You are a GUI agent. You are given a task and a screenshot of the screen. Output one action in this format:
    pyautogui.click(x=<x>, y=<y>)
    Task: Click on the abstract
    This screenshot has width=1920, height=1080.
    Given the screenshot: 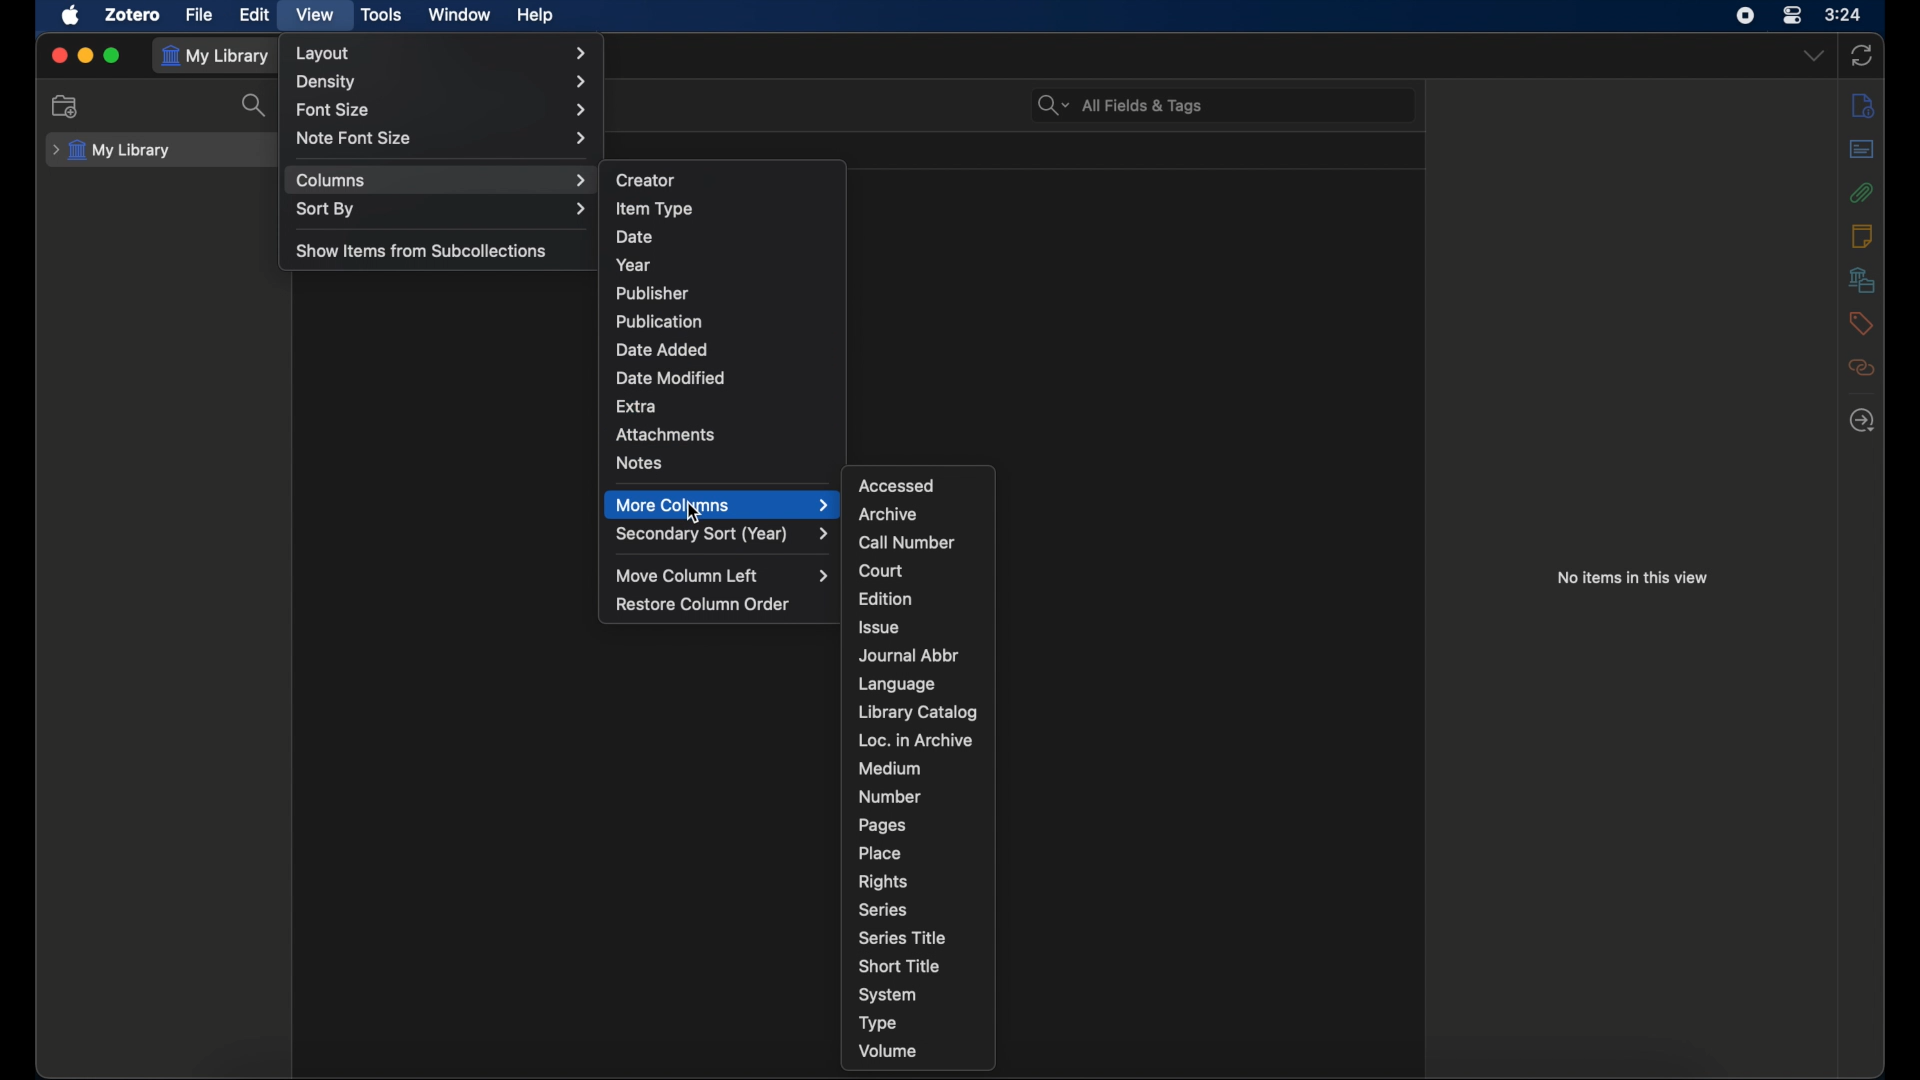 What is the action you would take?
    pyautogui.click(x=1862, y=148)
    